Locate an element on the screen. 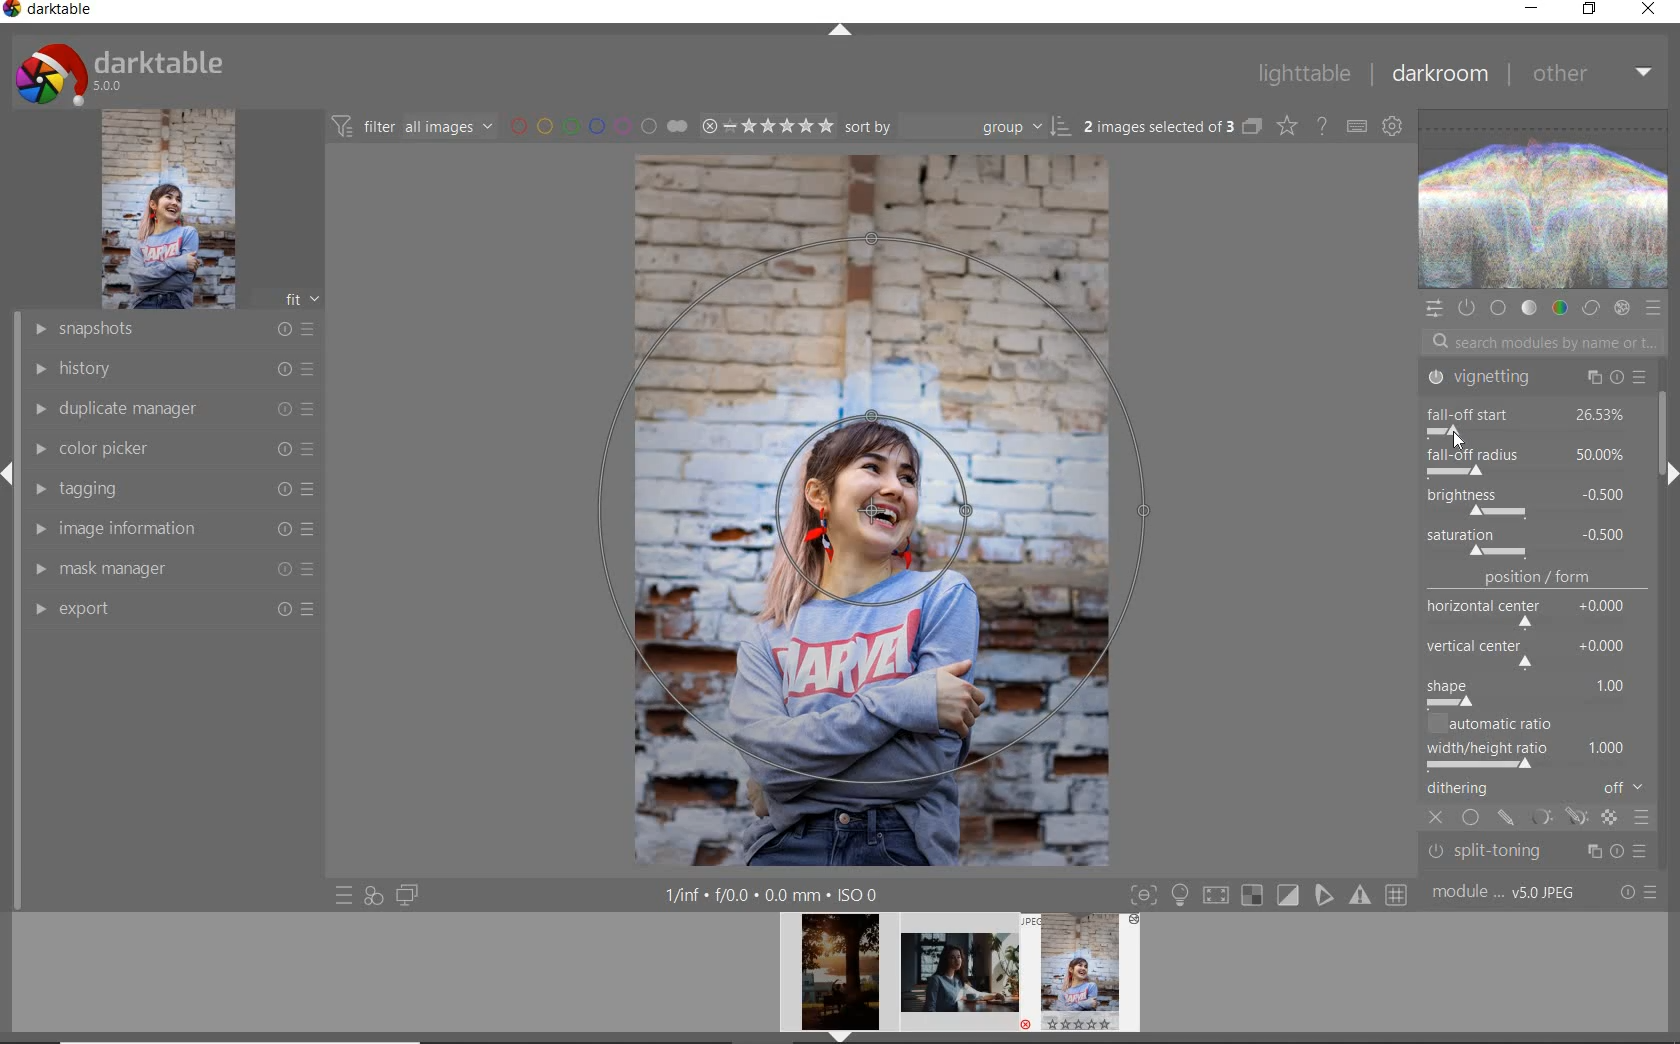 Image resolution: width=1680 pixels, height=1044 pixels. selected image is located at coordinates (873, 507).